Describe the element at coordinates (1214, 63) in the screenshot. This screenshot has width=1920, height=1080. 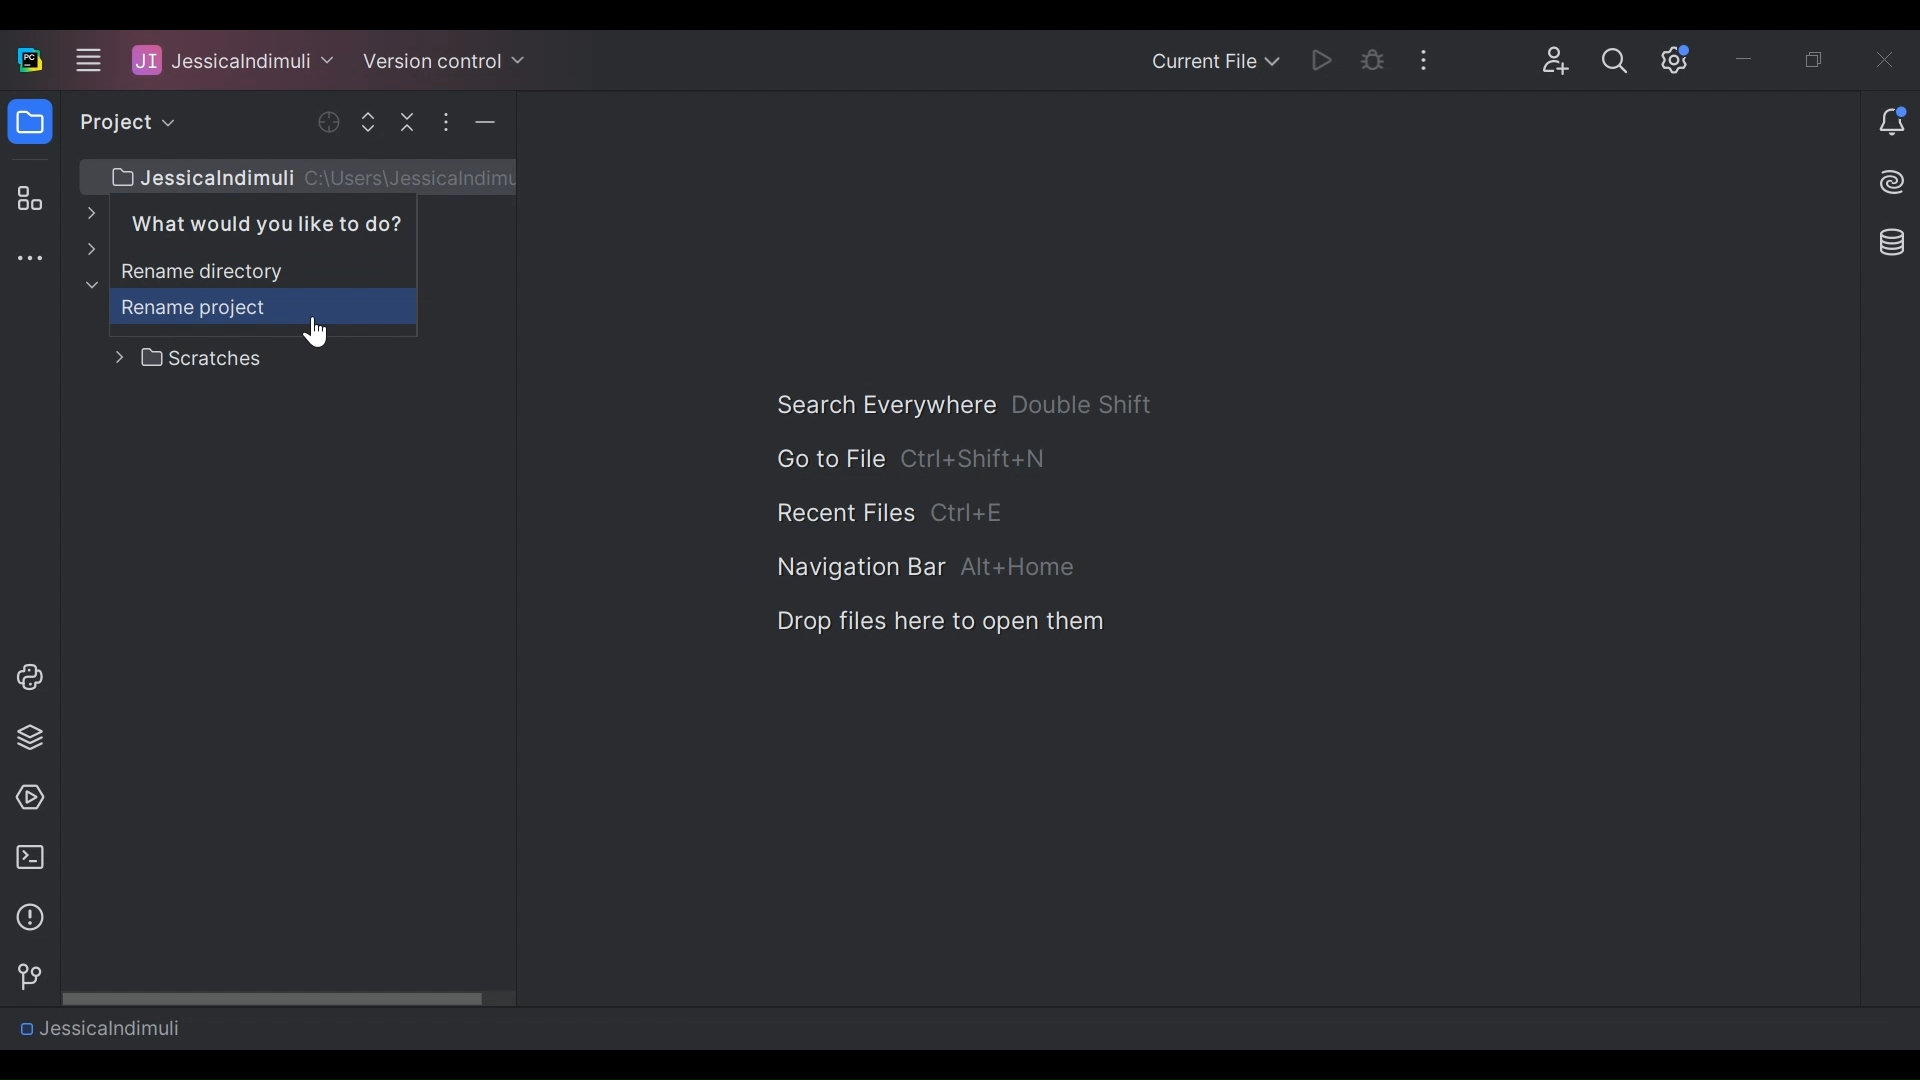
I see `Current File` at that location.